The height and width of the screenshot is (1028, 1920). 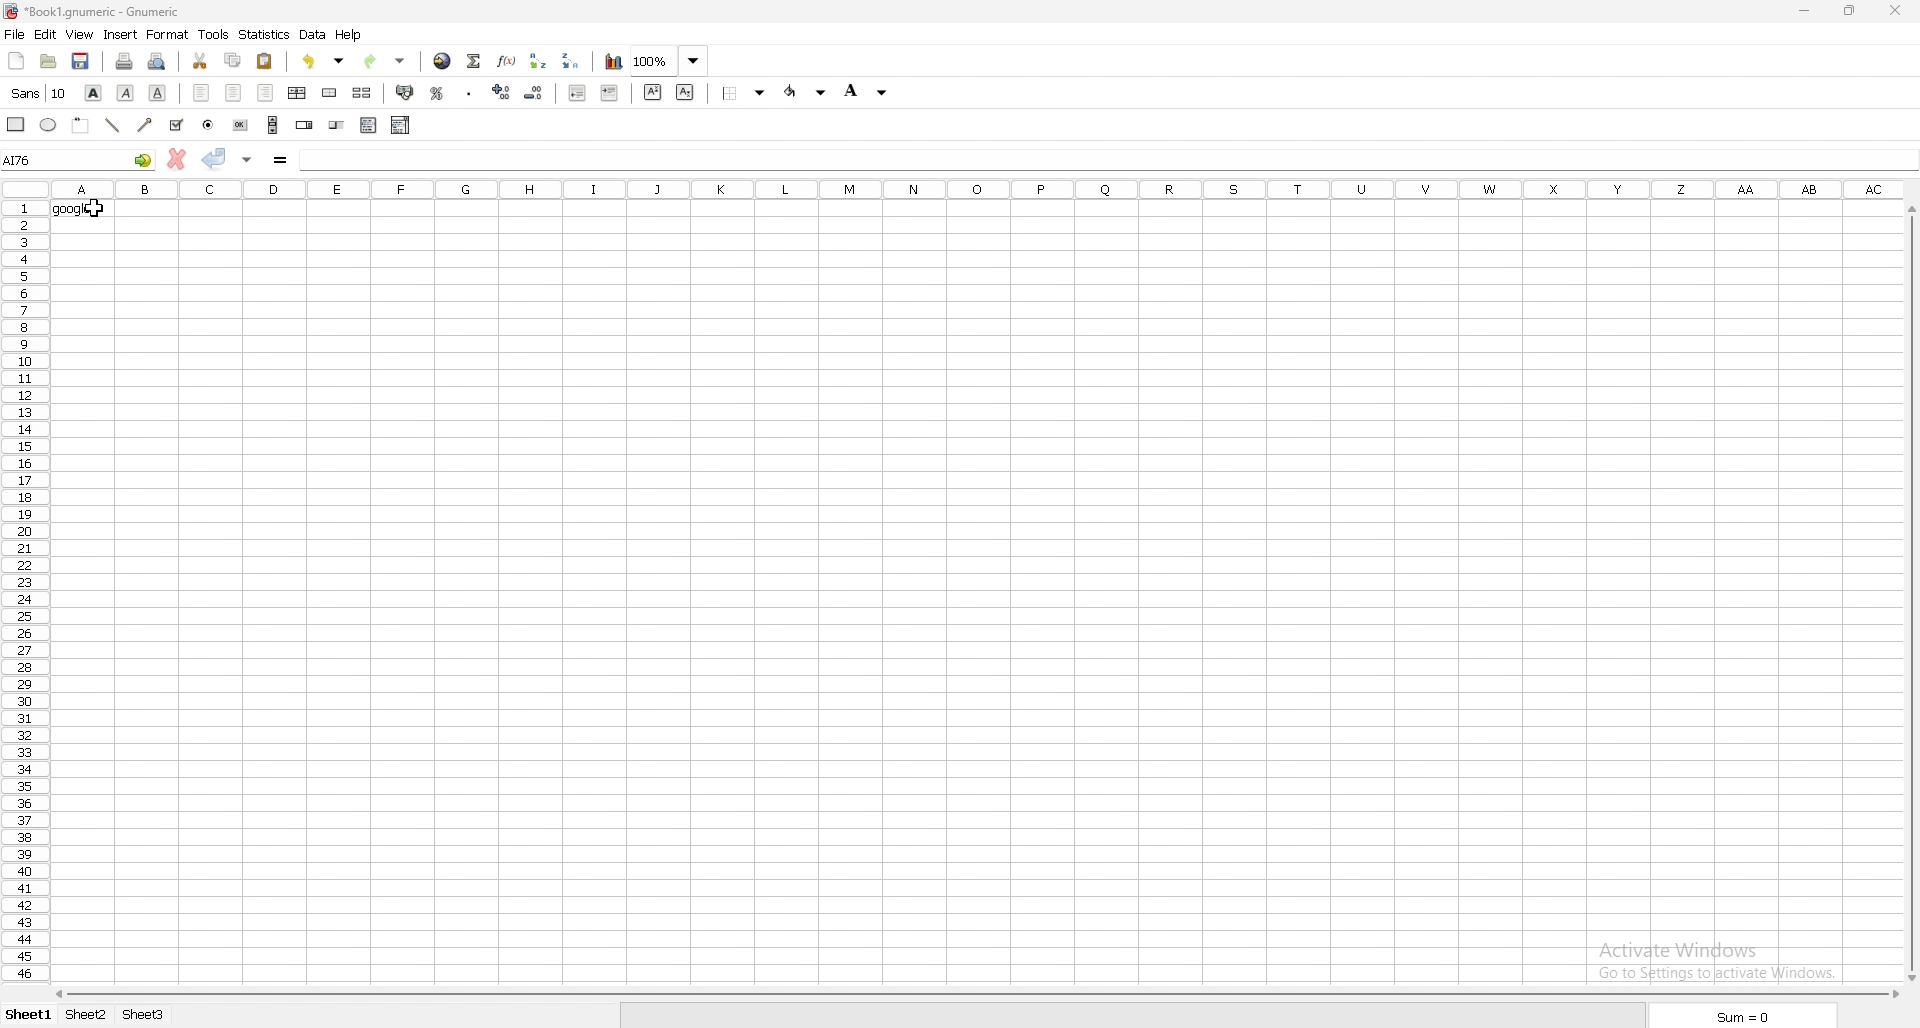 I want to click on foreground, so click(x=807, y=92).